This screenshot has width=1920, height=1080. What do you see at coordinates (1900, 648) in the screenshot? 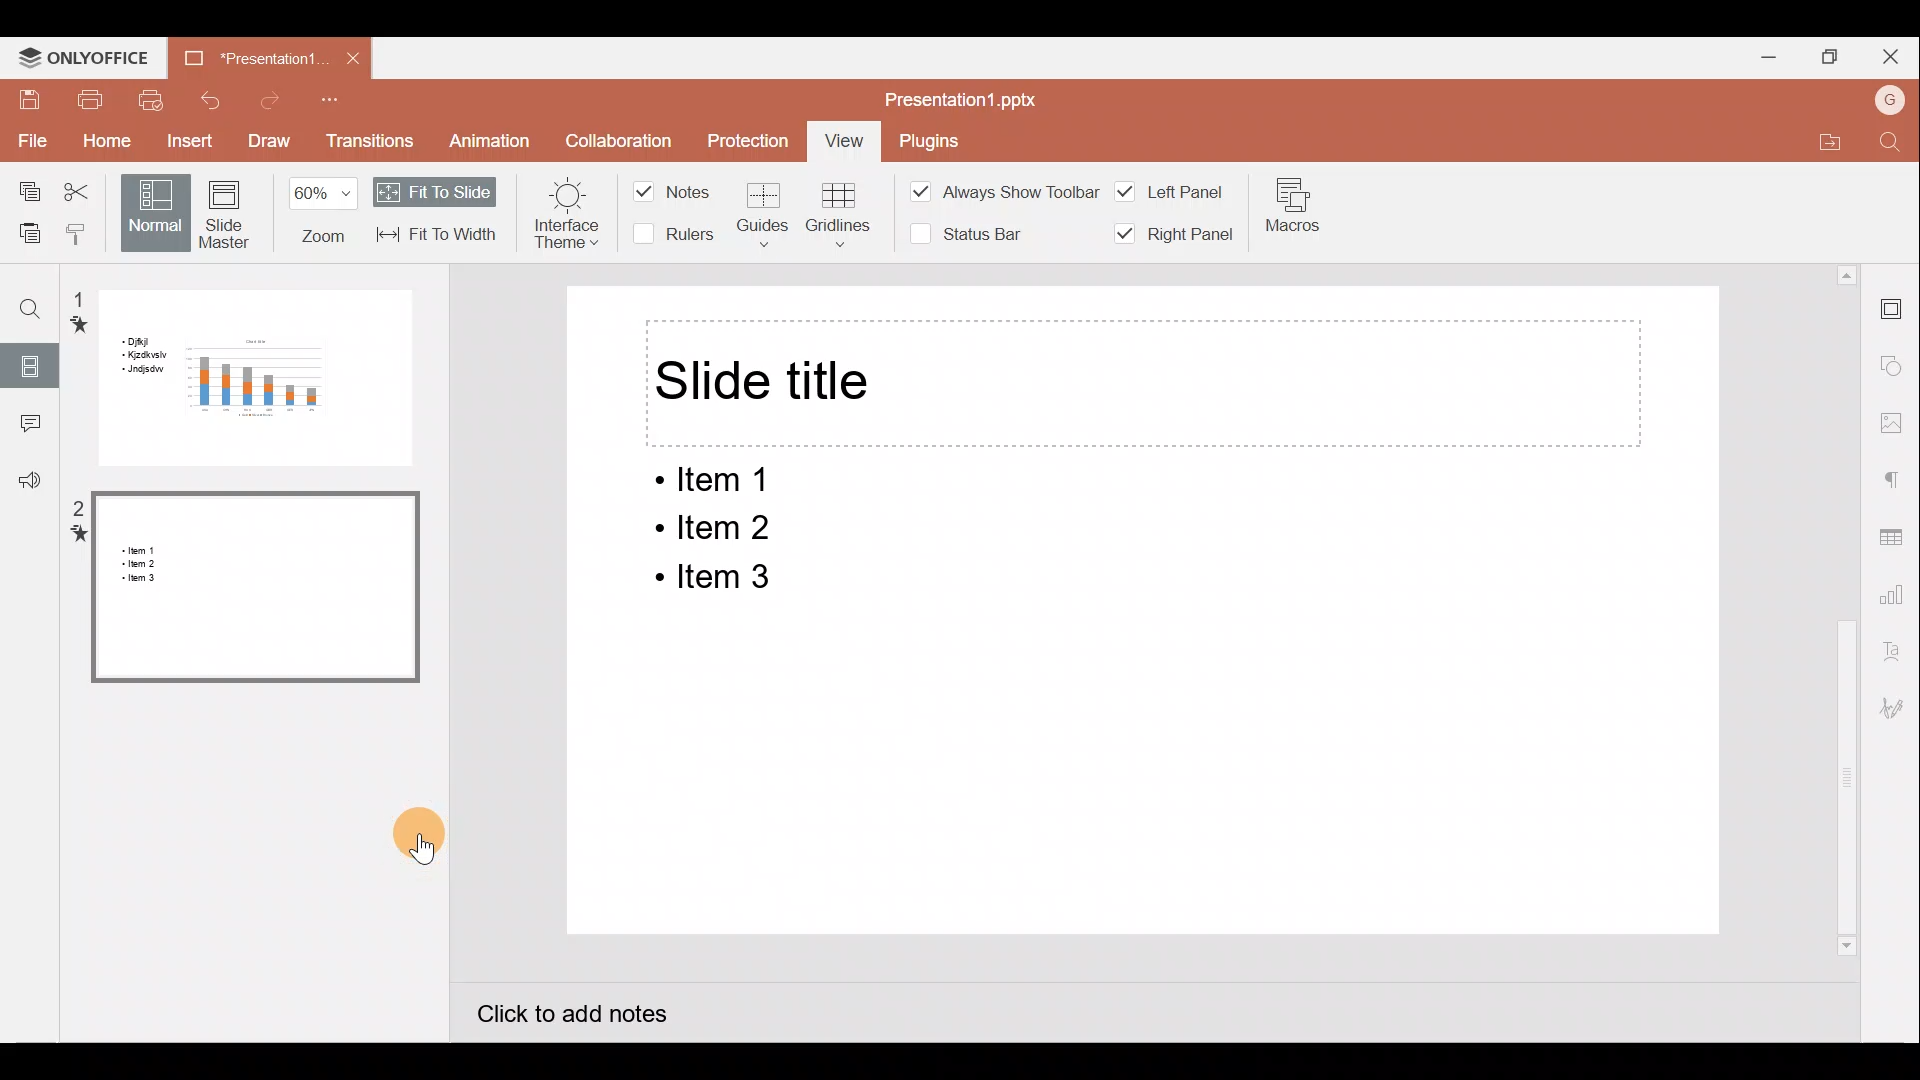
I see `Text Art settings` at bounding box center [1900, 648].